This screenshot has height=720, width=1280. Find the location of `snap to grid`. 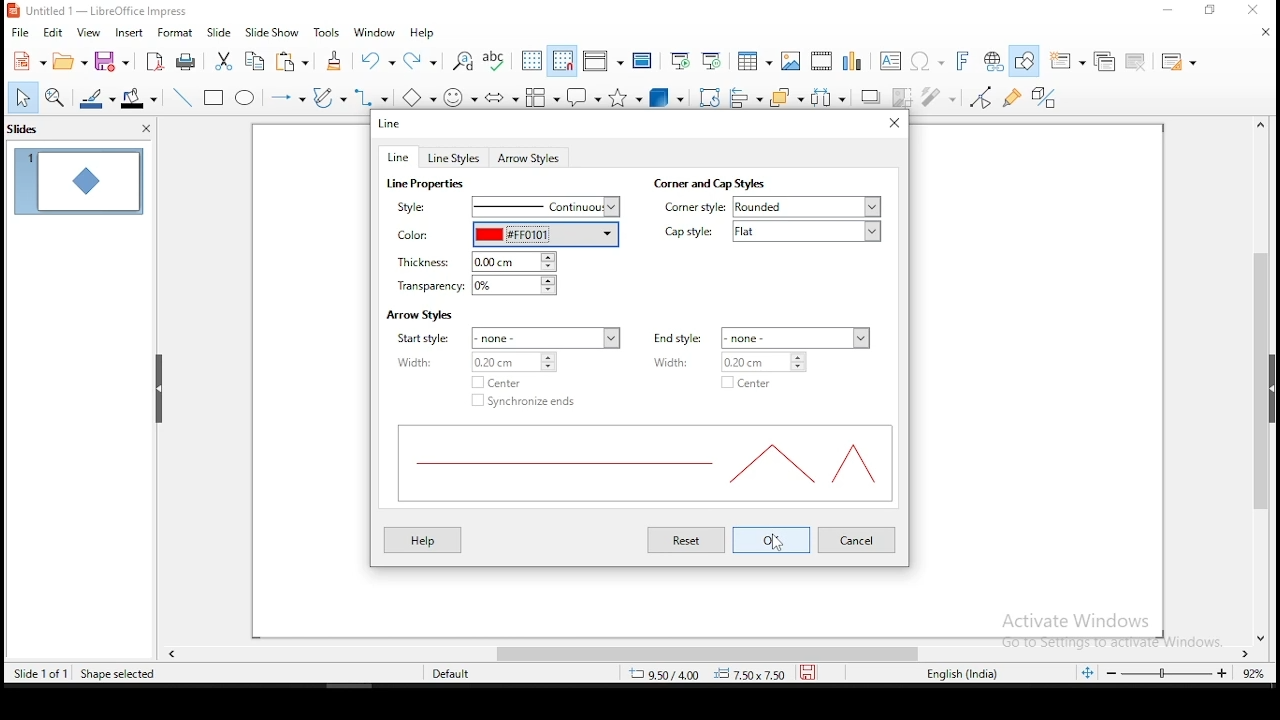

snap to grid is located at coordinates (563, 60).